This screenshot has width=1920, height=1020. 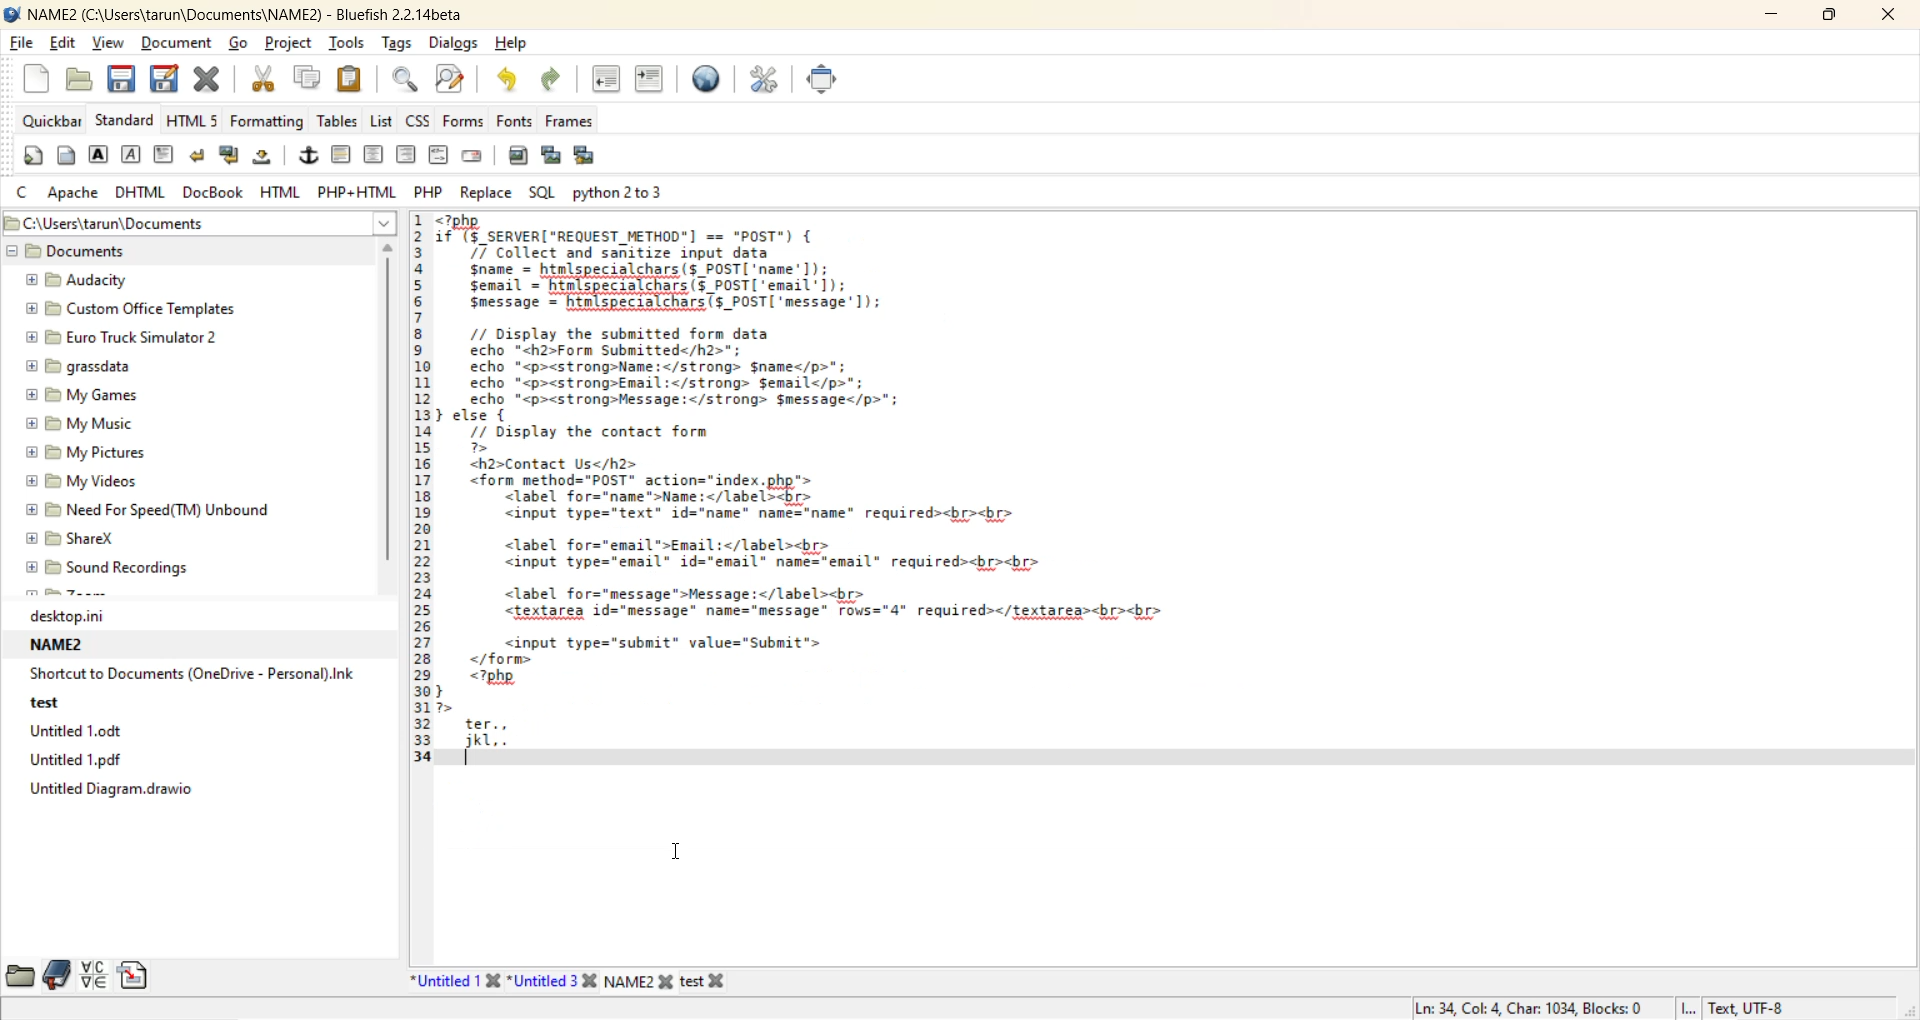 I want to click on html comment, so click(x=438, y=154).